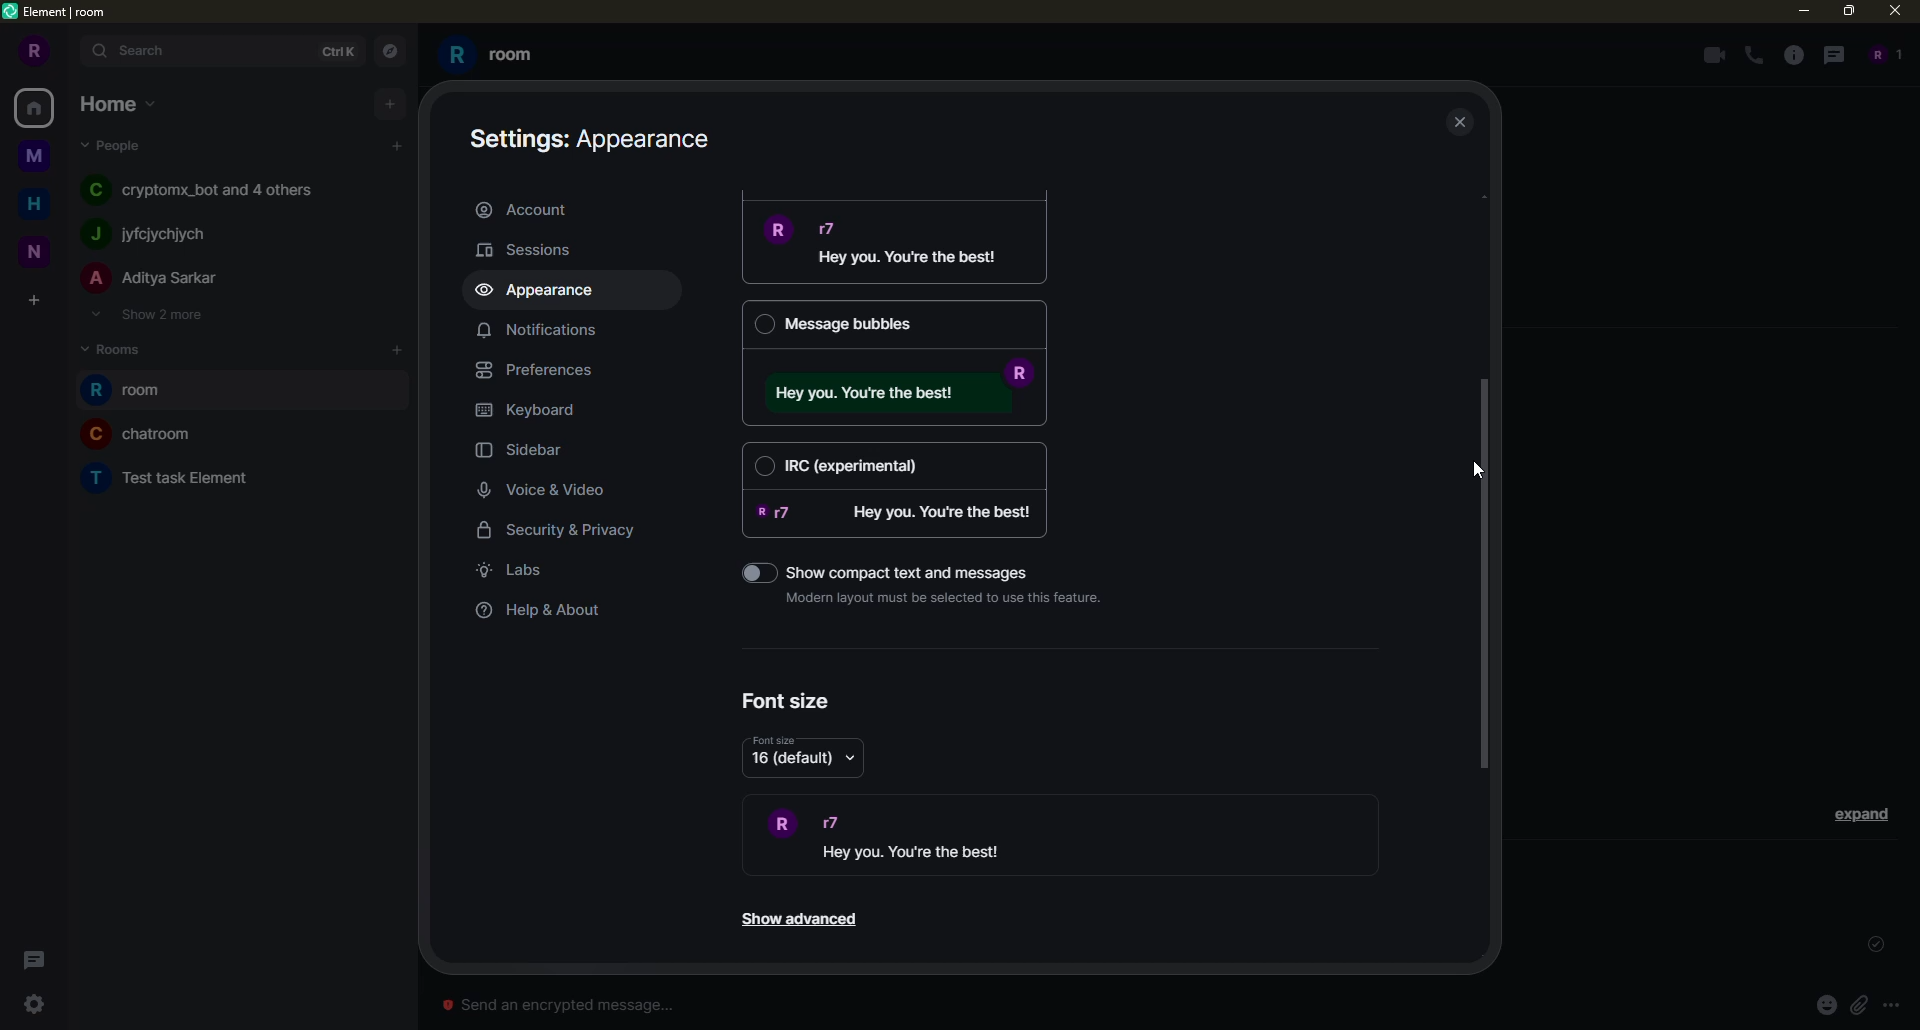  I want to click on close, so click(1898, 10).